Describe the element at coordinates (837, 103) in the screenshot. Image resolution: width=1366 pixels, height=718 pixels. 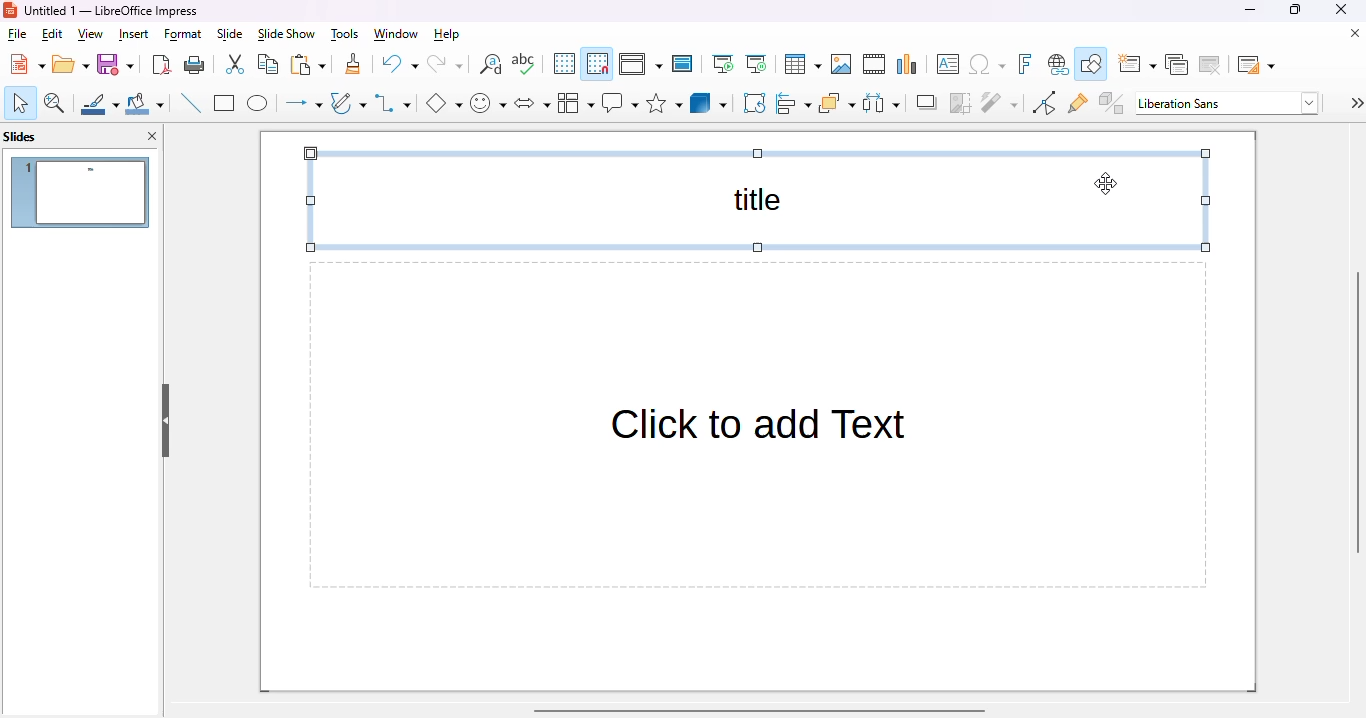
I see `arrange` at that location.